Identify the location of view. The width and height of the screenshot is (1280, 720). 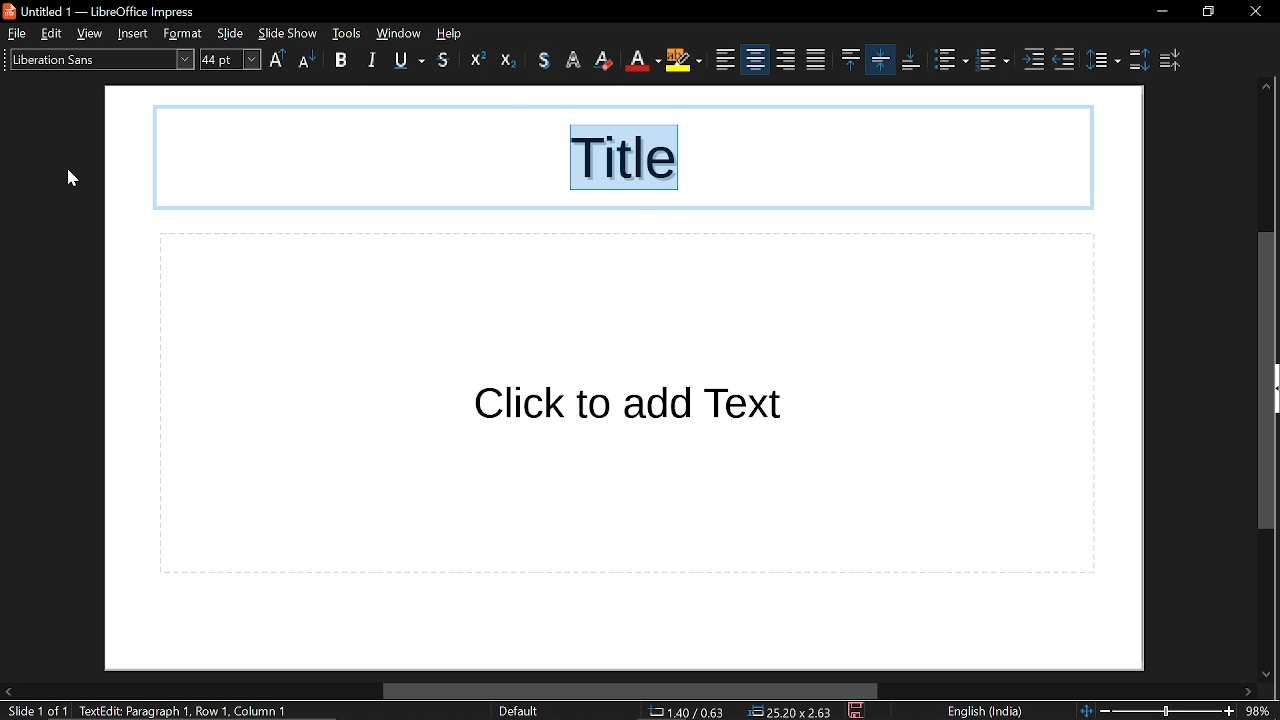
(94, 34).